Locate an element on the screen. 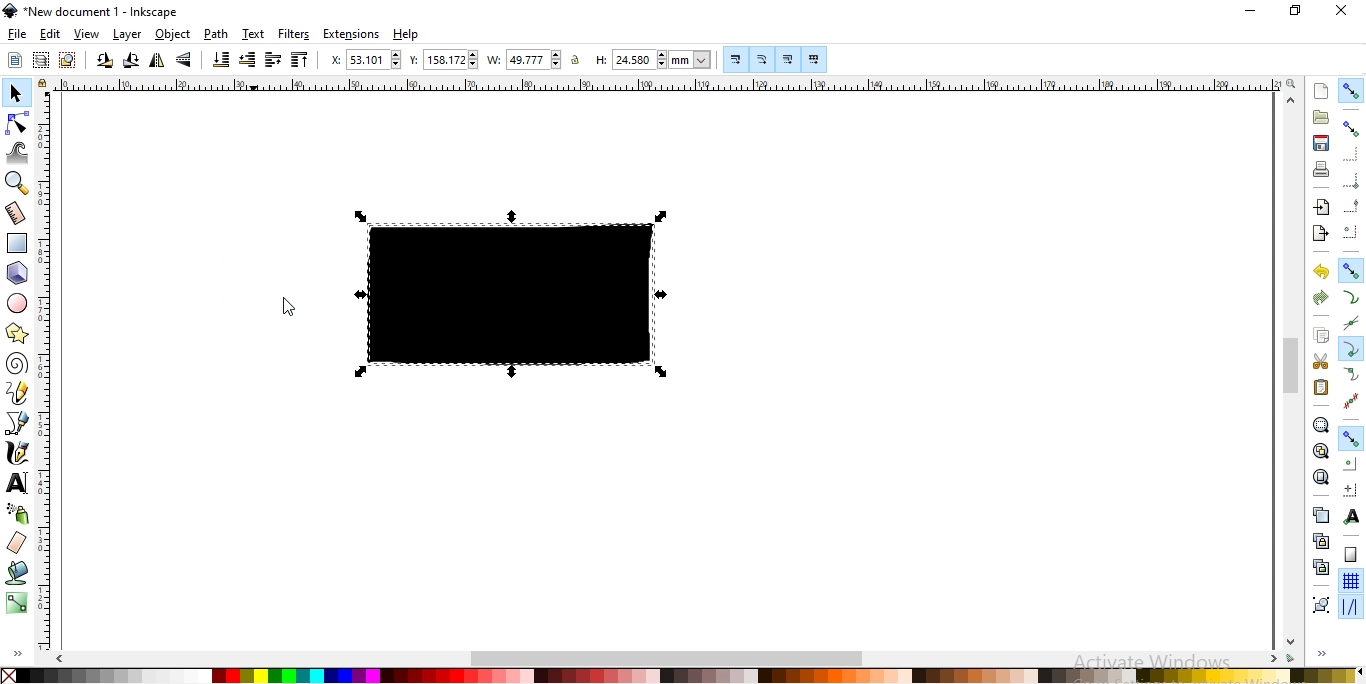 This screenshot has height=684, width=1366. rotate selction 90 counter clockwise is located at coordinates (104, 61).